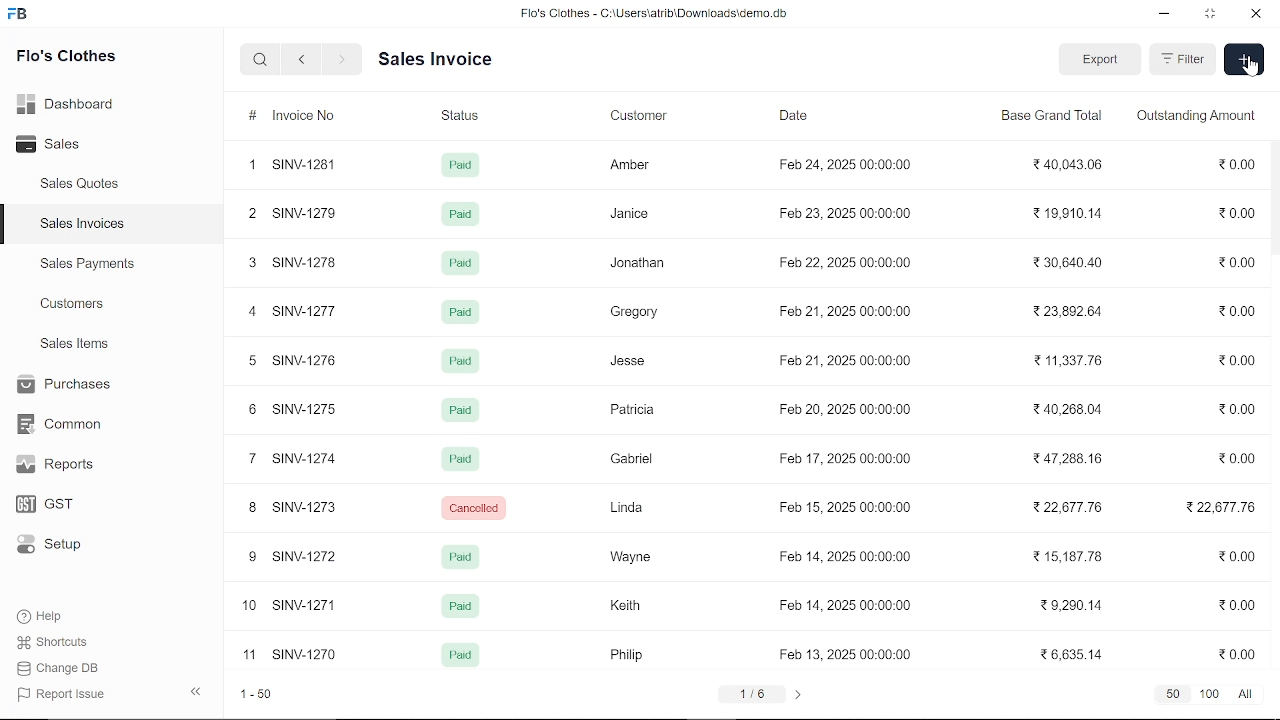 The height and width of the screenshot is (720, 1280). Describe the element at coordinates (87, 264) in the screenshot. I see `Sales Payments` at that location.